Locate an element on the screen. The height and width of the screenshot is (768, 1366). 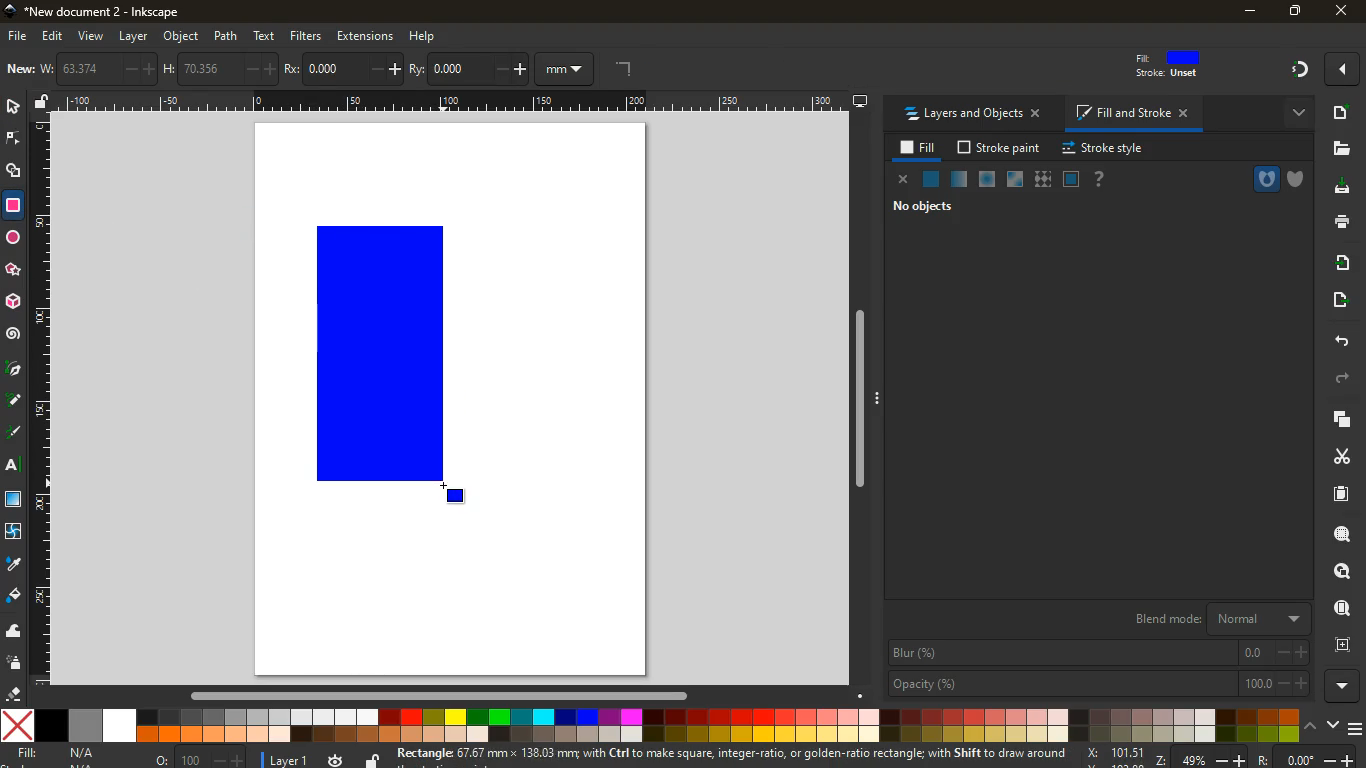
mm is located at coordinates (567, 68).